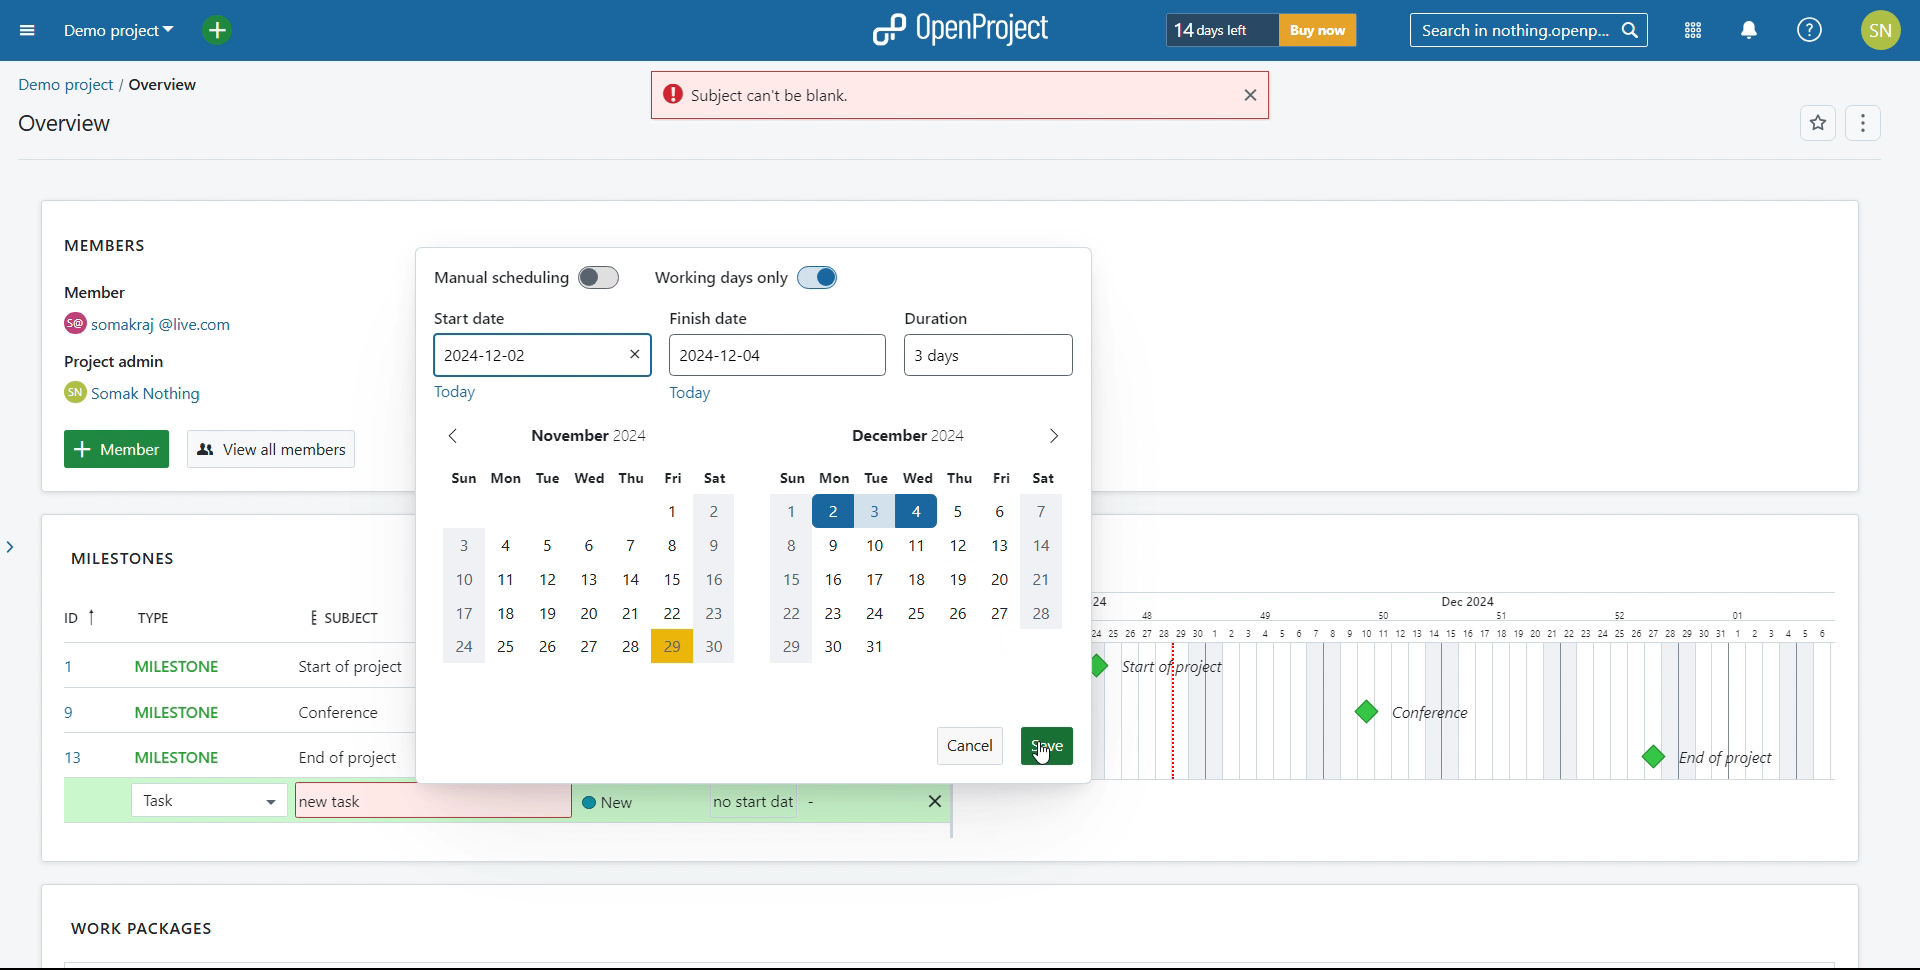  What do you see at coordinates (454, 436) in the screenshot?
I see `previous month` at bounding box center [454, 436].